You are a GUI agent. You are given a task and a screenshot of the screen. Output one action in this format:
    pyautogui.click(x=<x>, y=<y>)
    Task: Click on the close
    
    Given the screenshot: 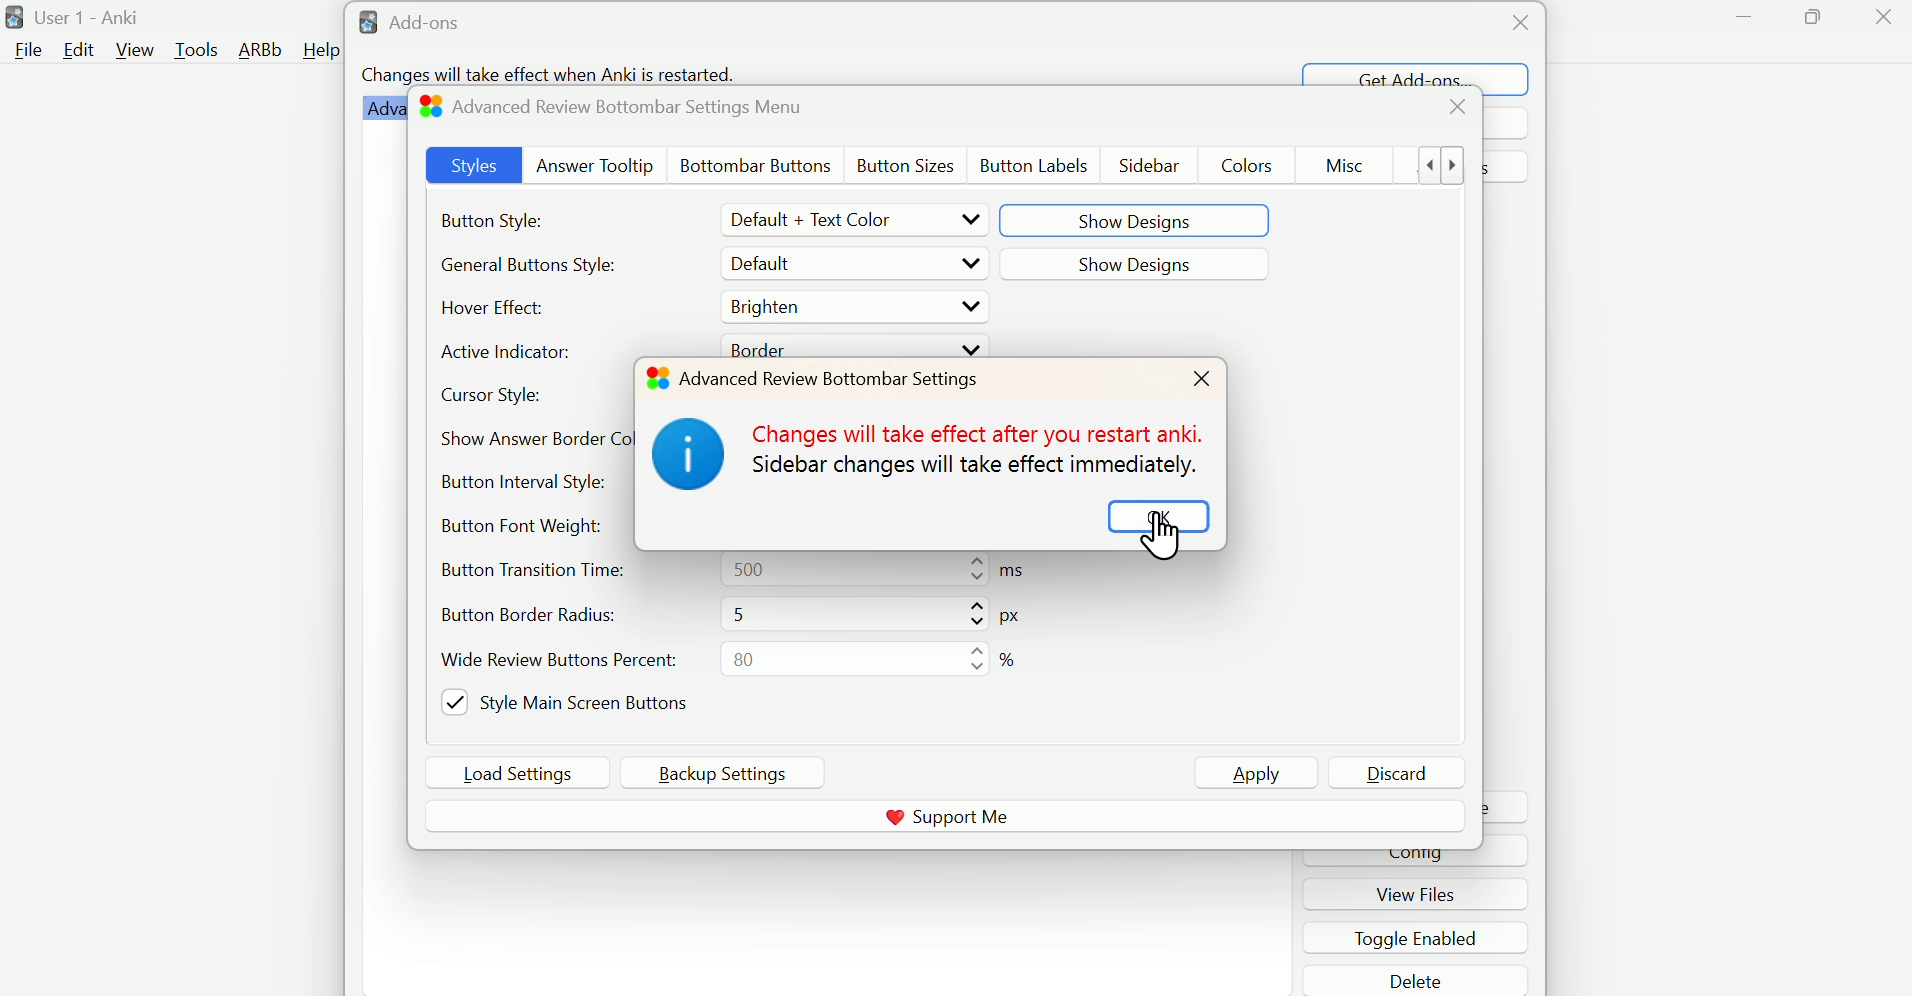 What is the action you would take?
    pyautogui.click(x=1448, y=113)
    